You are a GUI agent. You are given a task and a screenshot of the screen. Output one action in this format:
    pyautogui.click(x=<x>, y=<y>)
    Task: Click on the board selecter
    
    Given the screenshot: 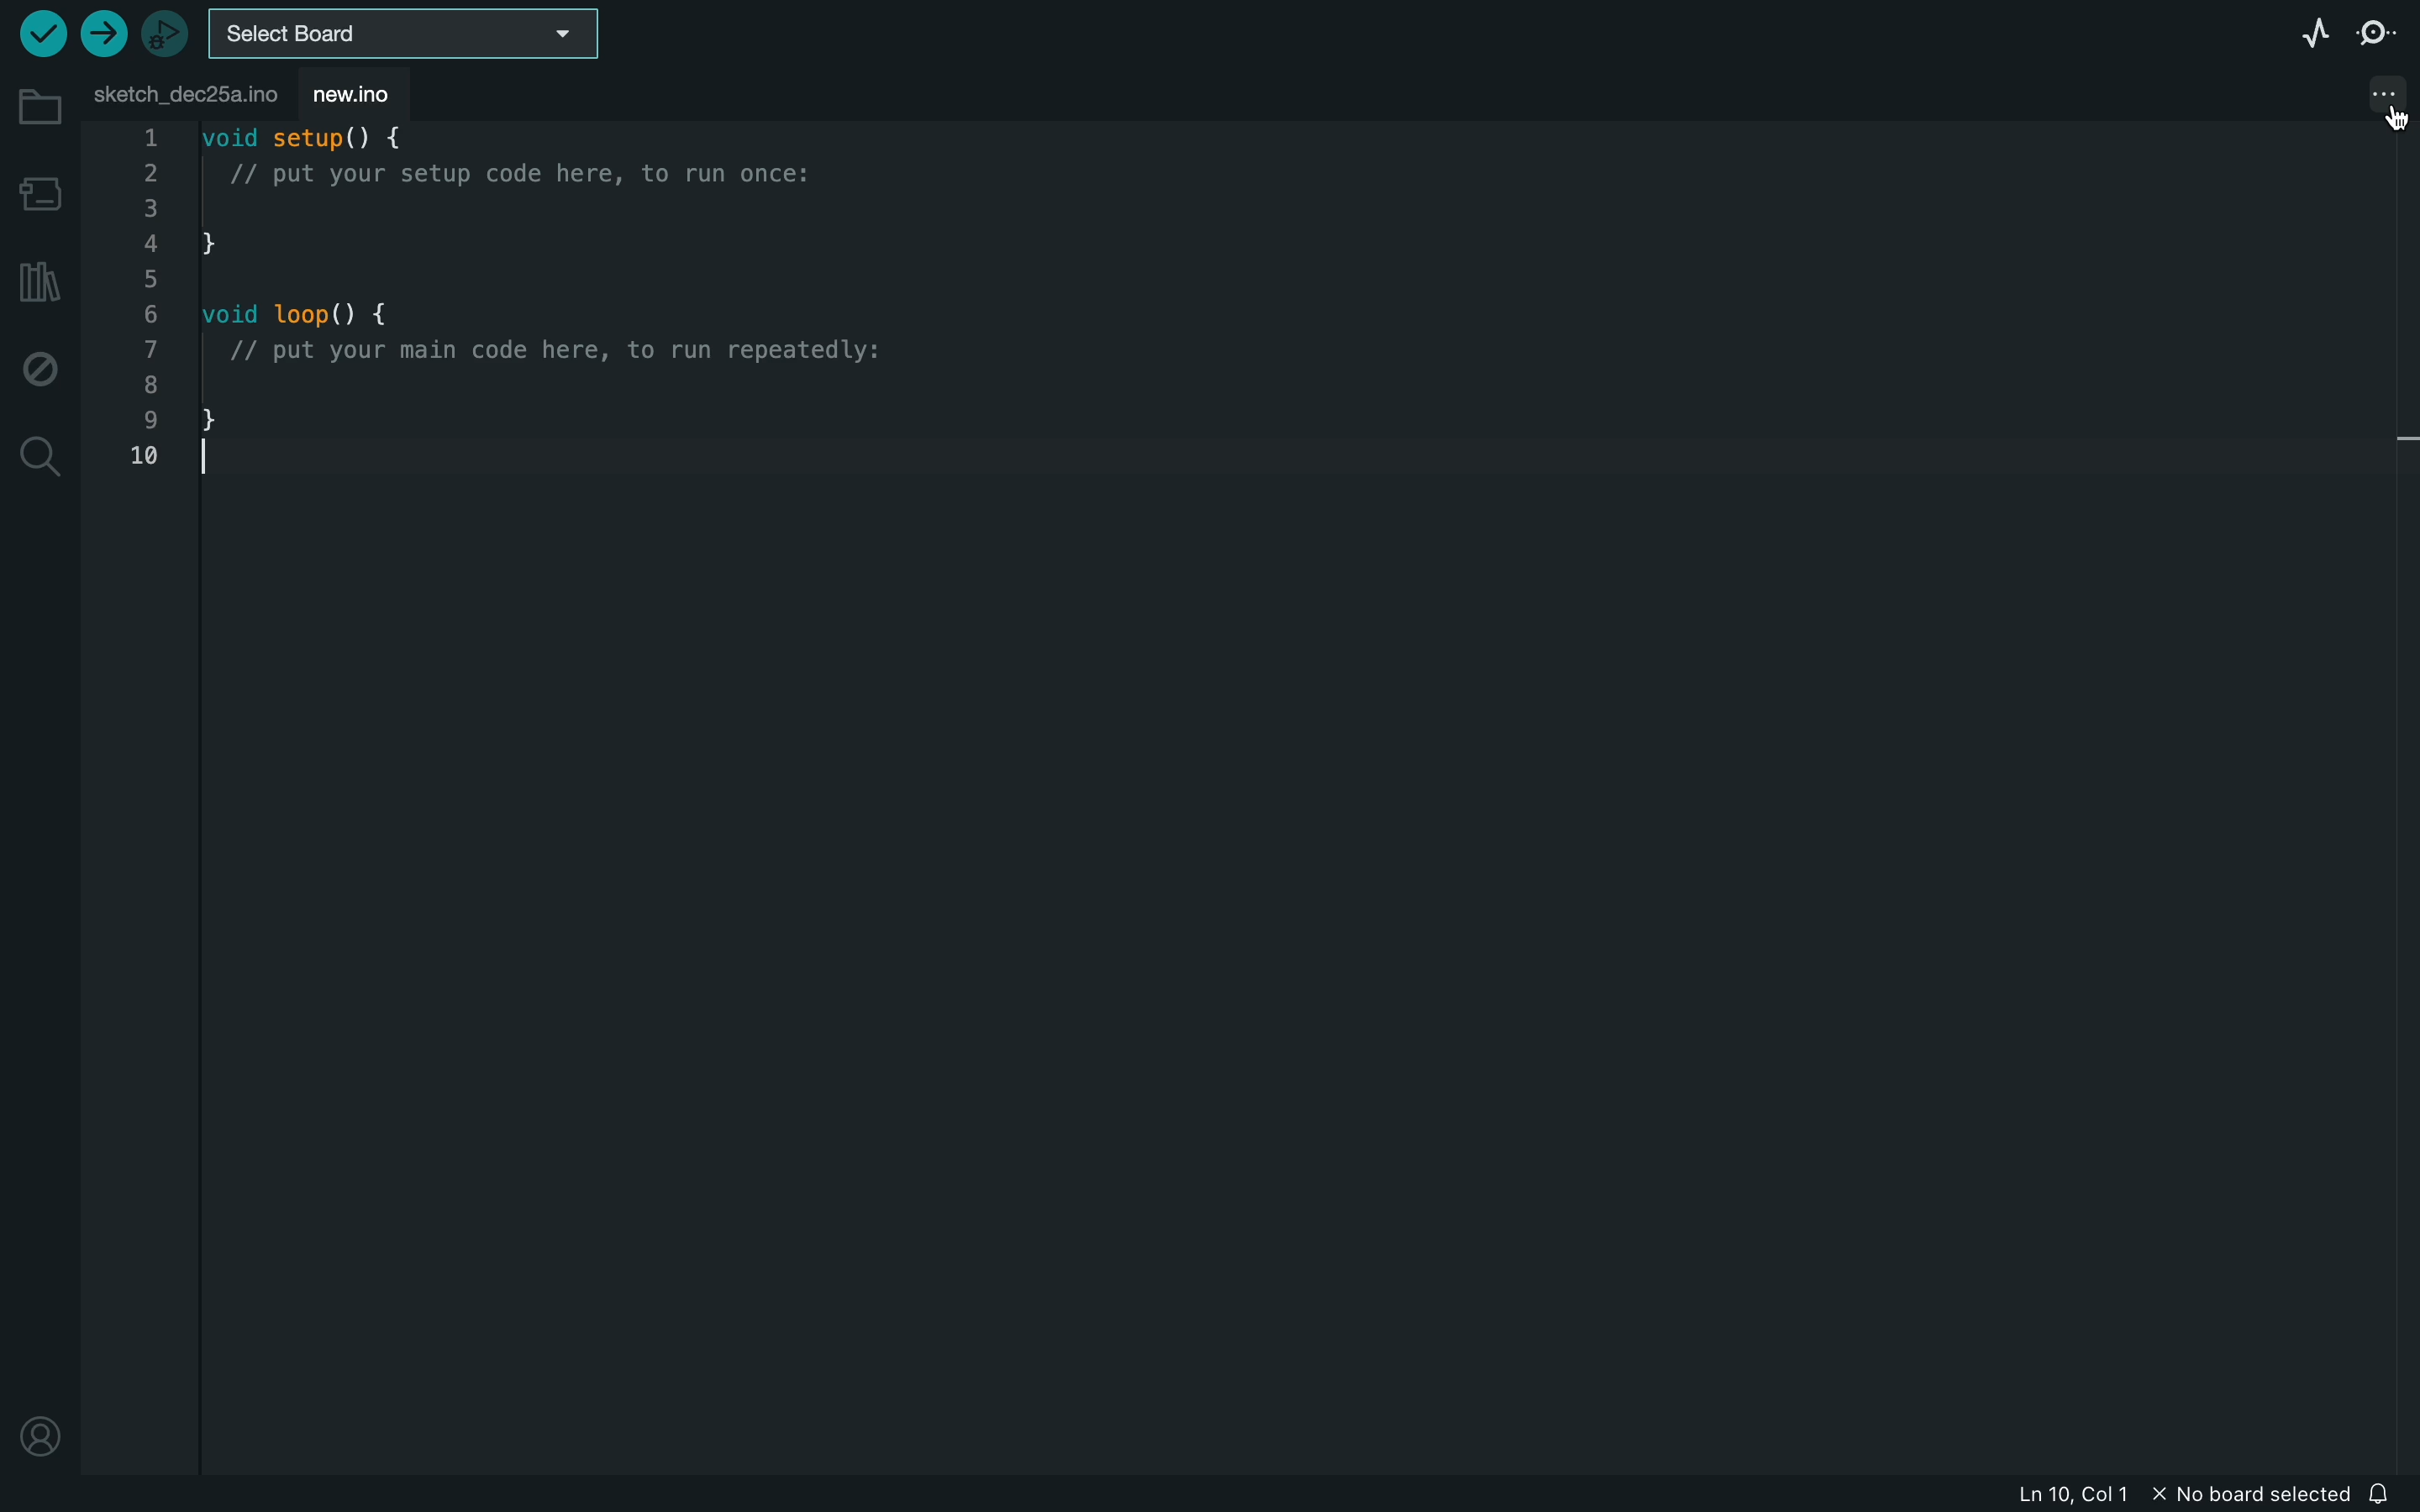 What is the action you would take?
    pyautogui.click(x=412, y=33)
    